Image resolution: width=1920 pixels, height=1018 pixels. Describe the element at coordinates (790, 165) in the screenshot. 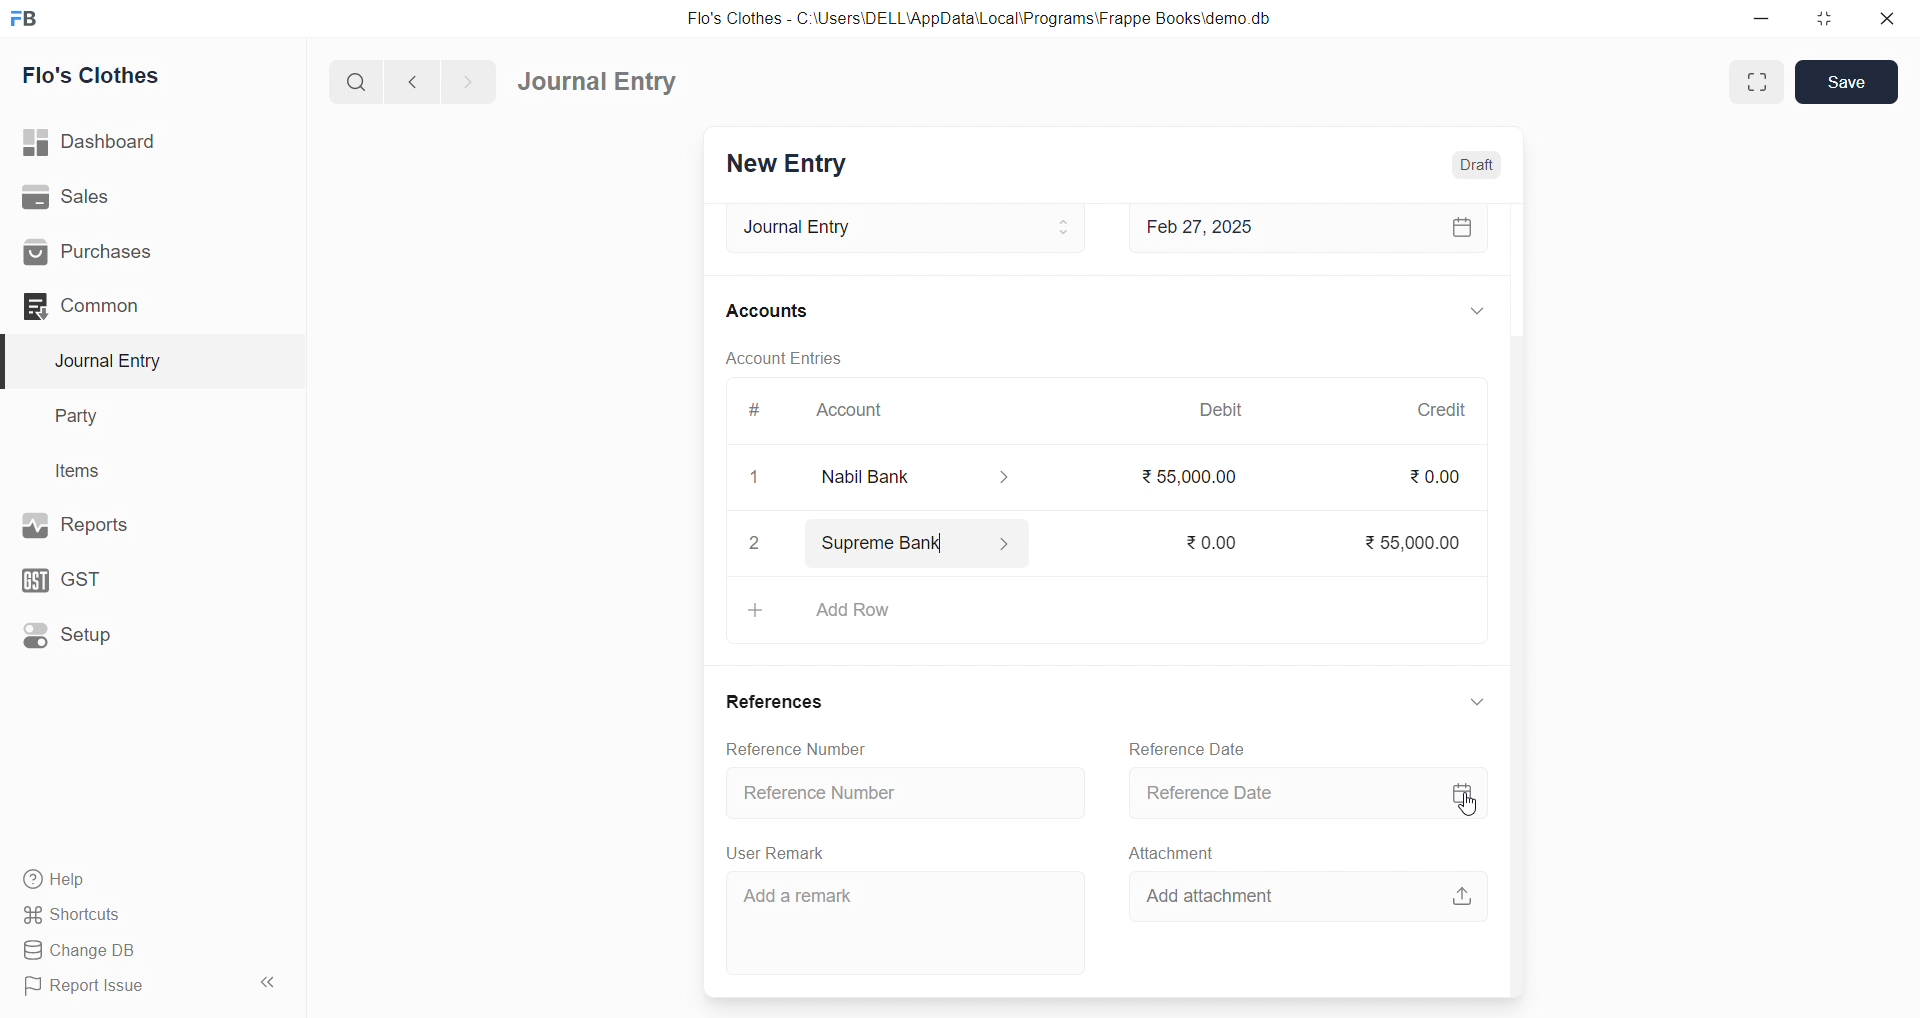

I see `New Entry` at that location.